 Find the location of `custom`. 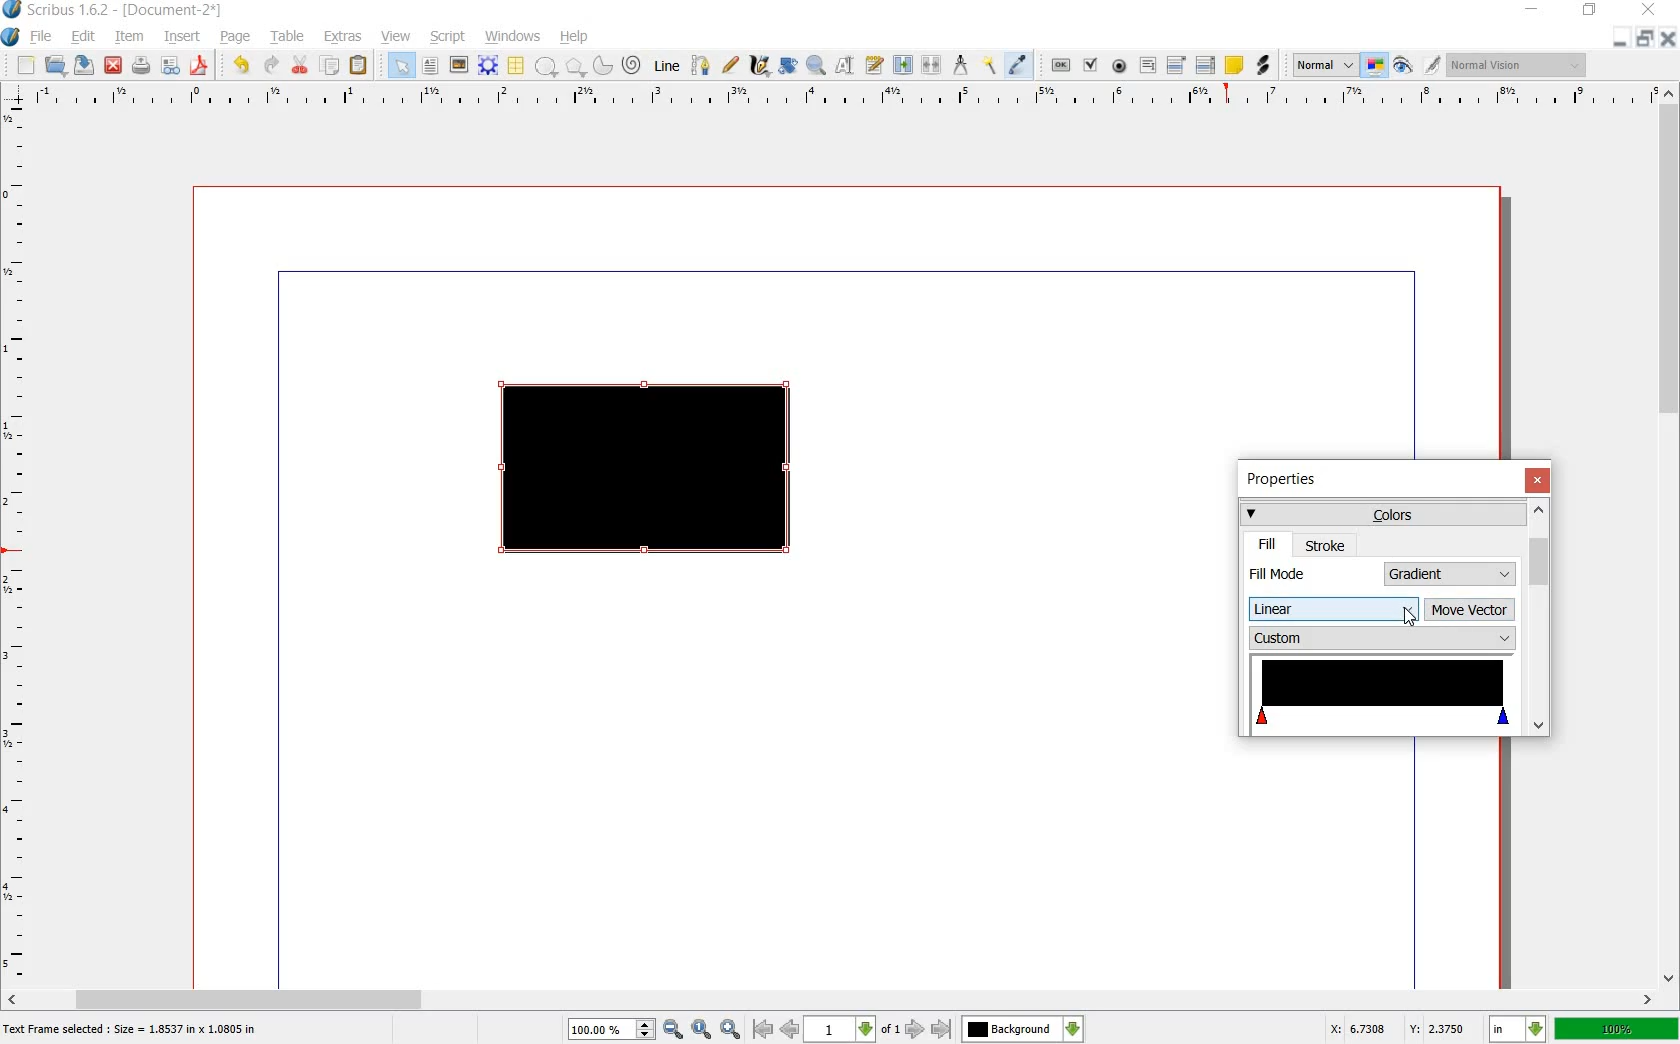

custom is located at coordinates (1381, 638).